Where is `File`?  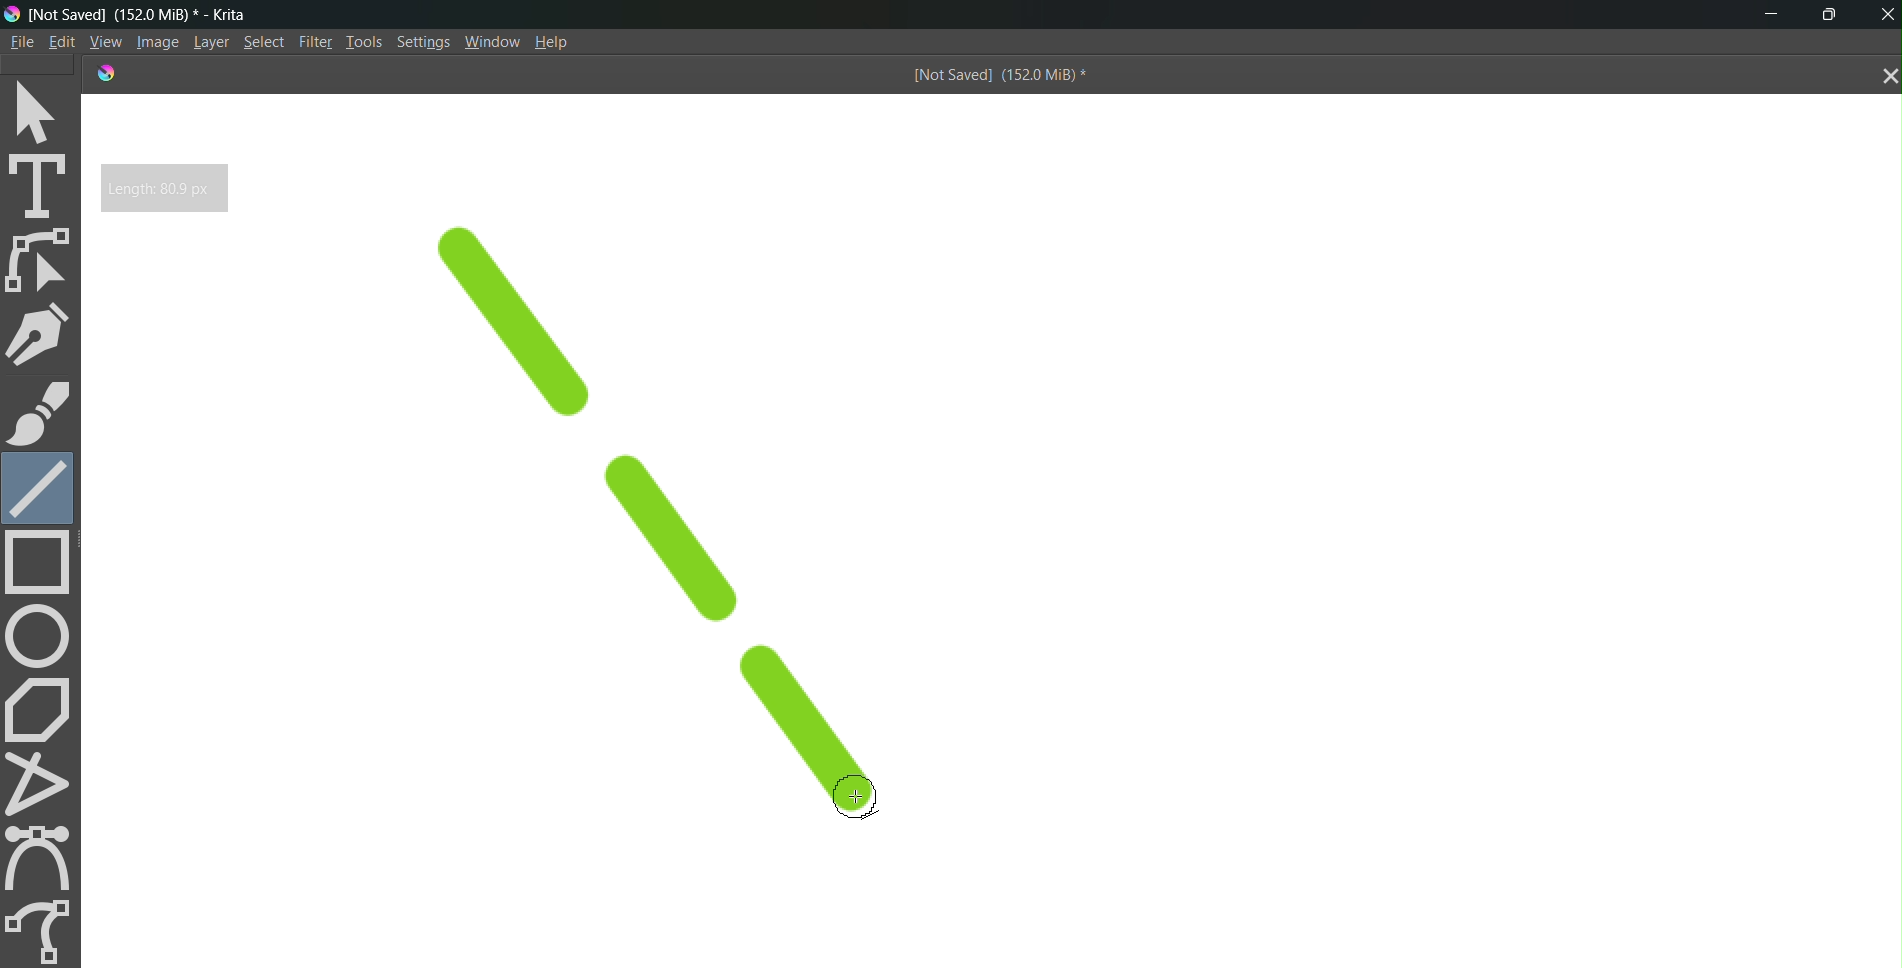 File is located at coordinates (20, 41).